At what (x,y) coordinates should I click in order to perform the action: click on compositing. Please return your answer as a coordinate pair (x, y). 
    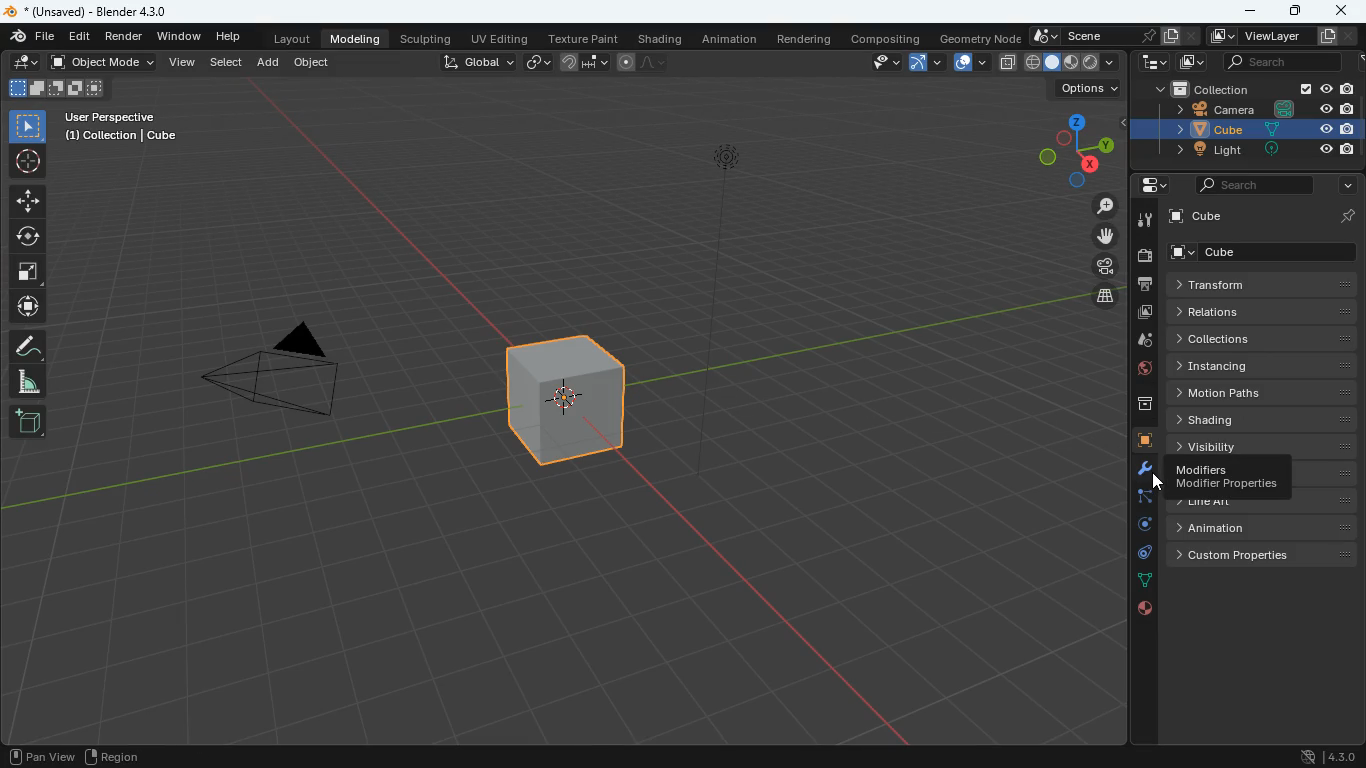
    Looking at the image, I should click on (891, 37).